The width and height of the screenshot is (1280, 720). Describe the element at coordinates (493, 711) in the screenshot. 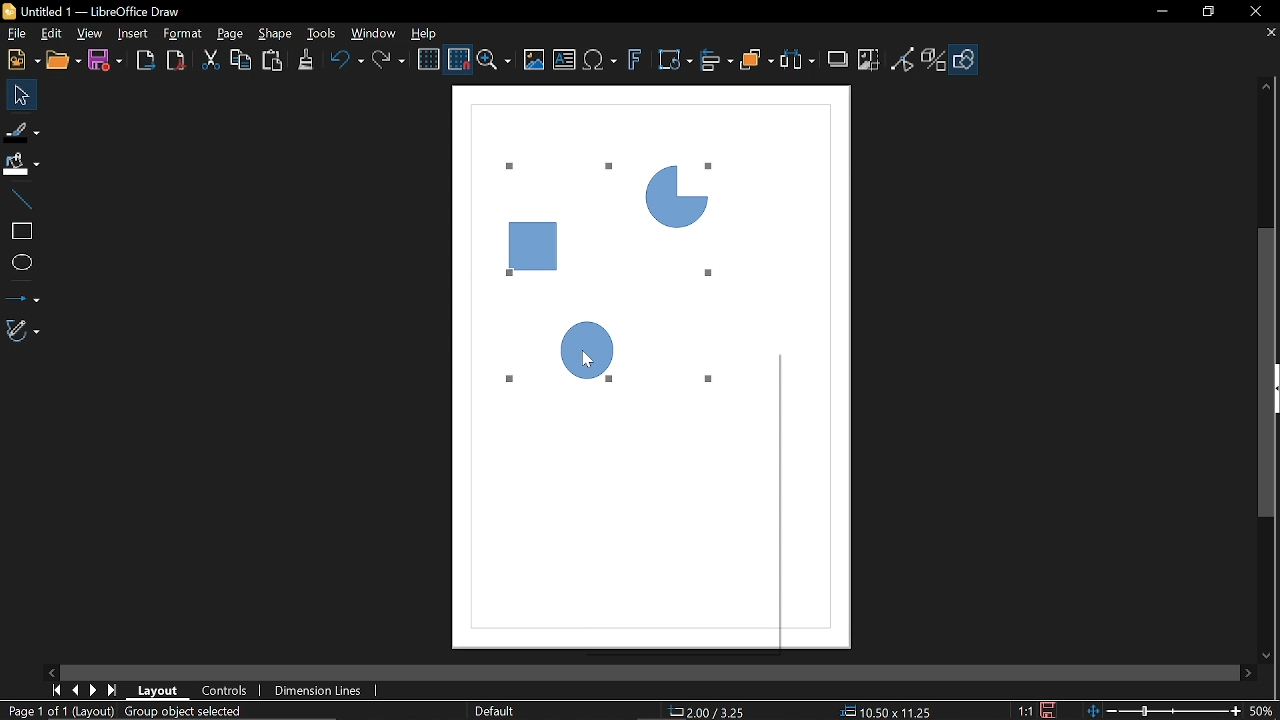

I see `Slide master name` at that location.